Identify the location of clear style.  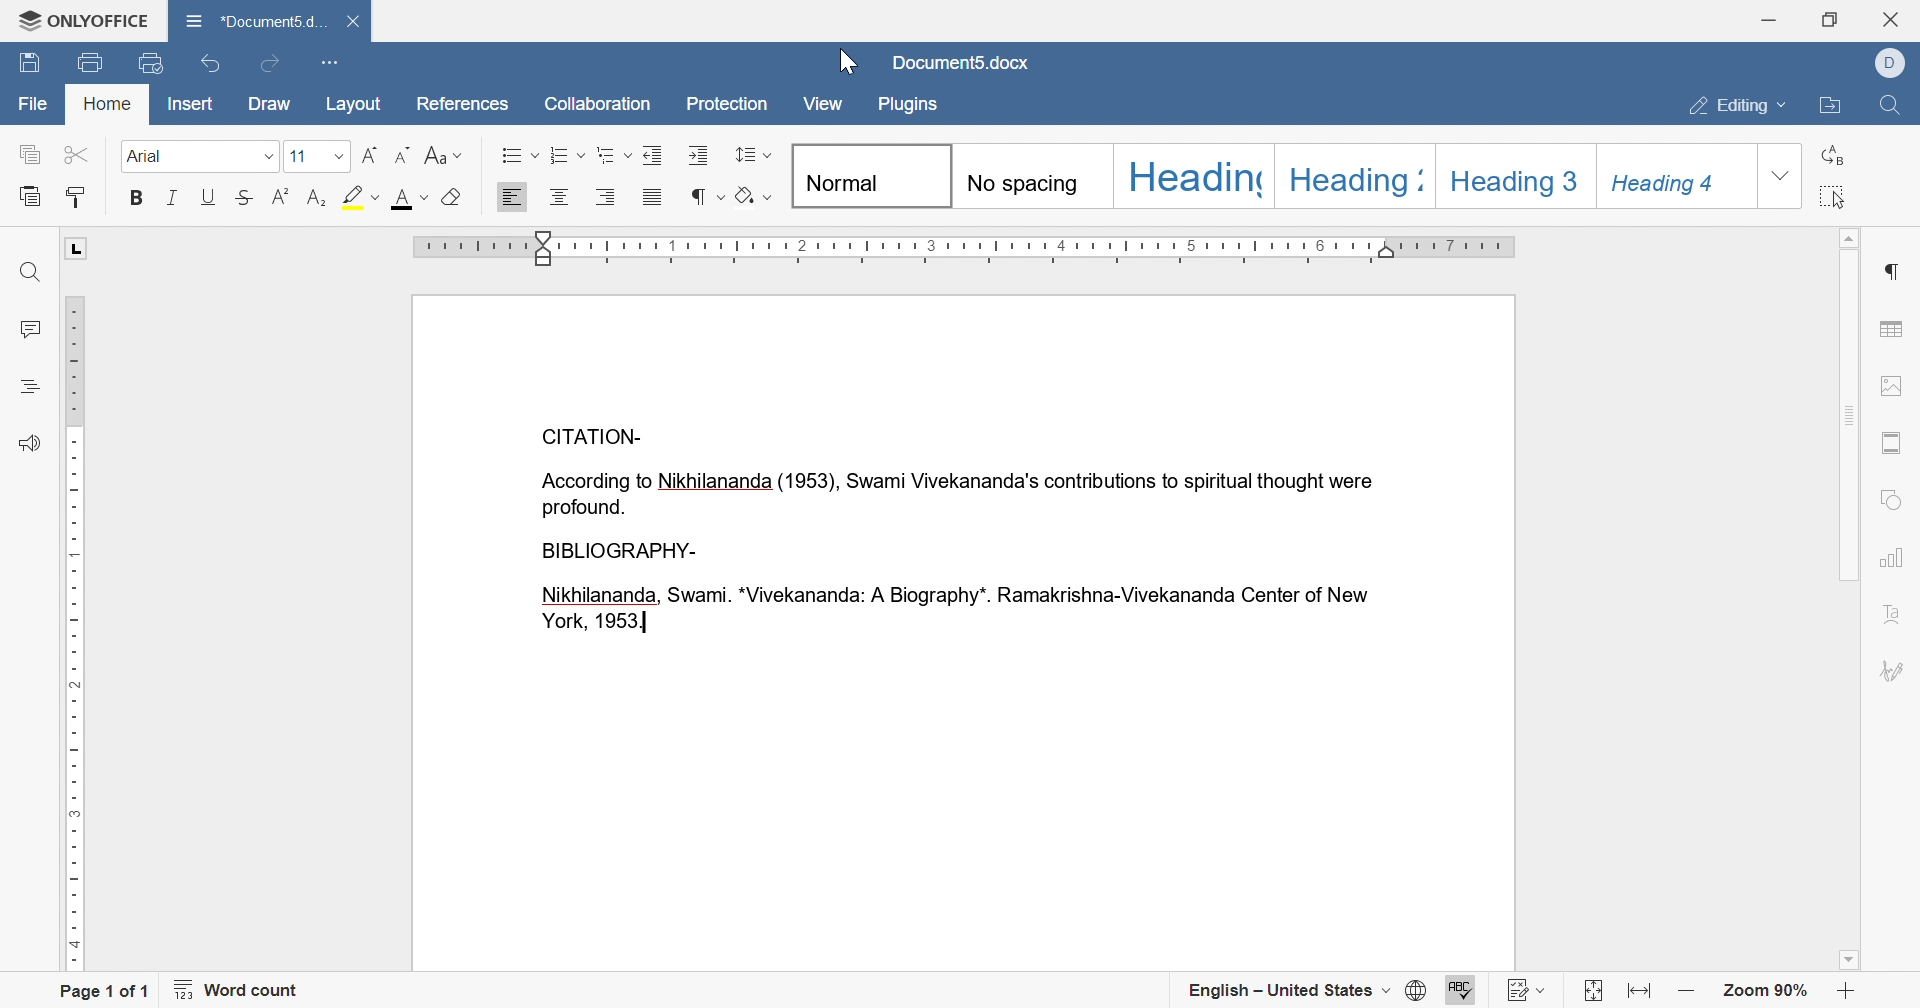
(453, 198).